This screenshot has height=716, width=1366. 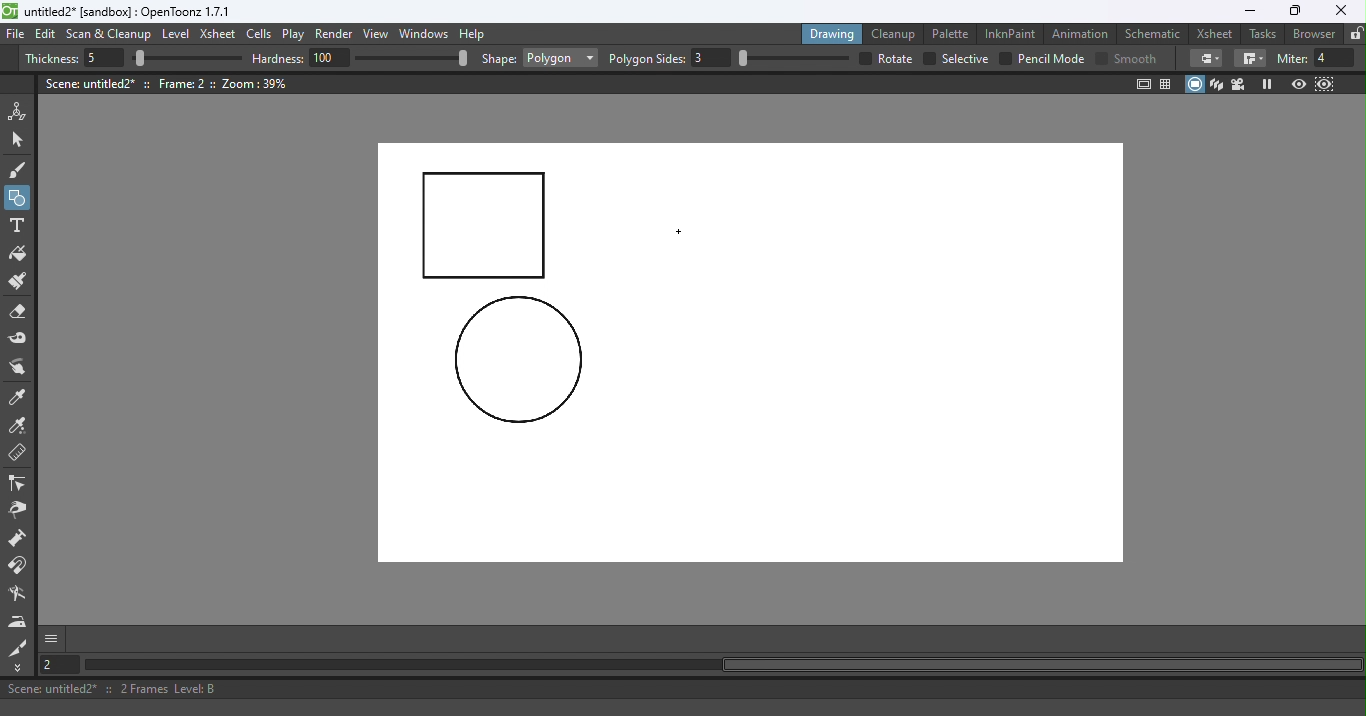 What do you see at coordinates (1142, 84) in the screenshot?
I see `Safe area` at bounding box center [1142, 84].